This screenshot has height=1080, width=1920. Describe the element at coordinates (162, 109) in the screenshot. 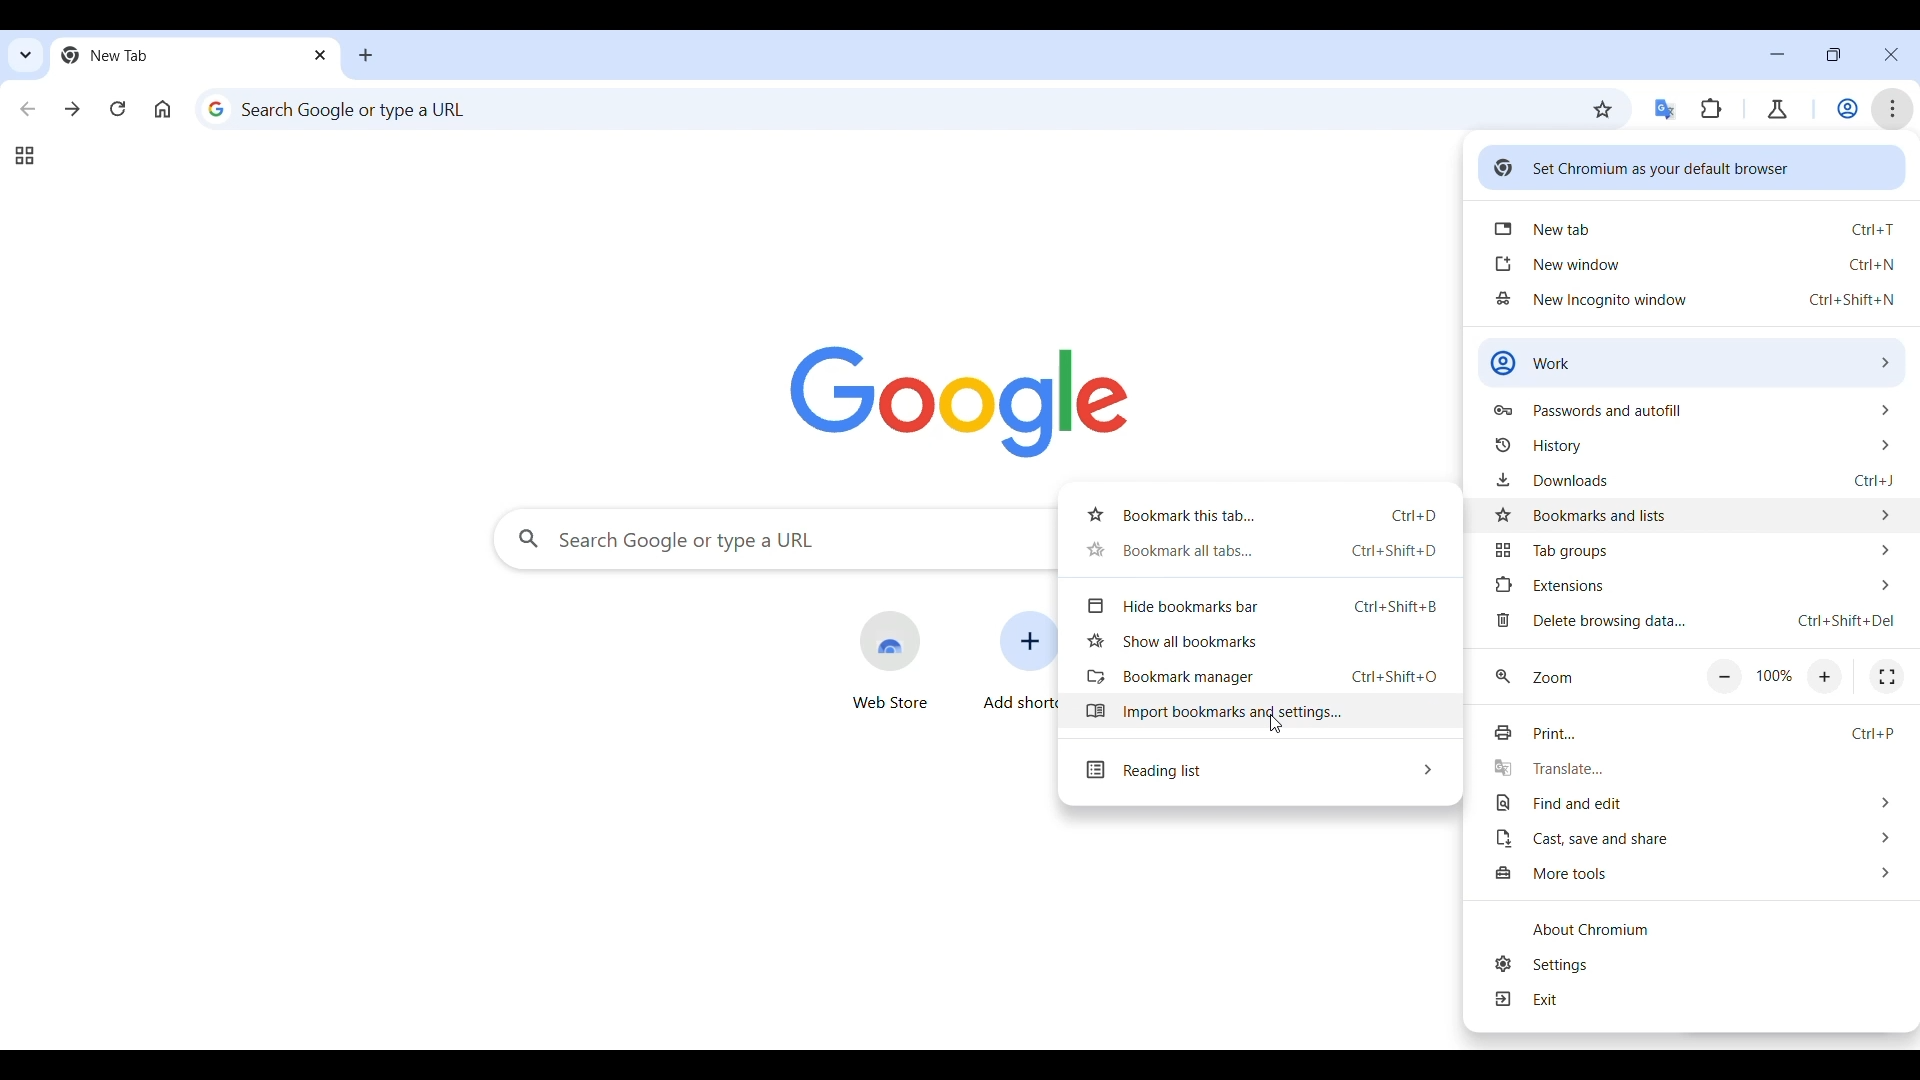

I see `Go to homepage` at that location.